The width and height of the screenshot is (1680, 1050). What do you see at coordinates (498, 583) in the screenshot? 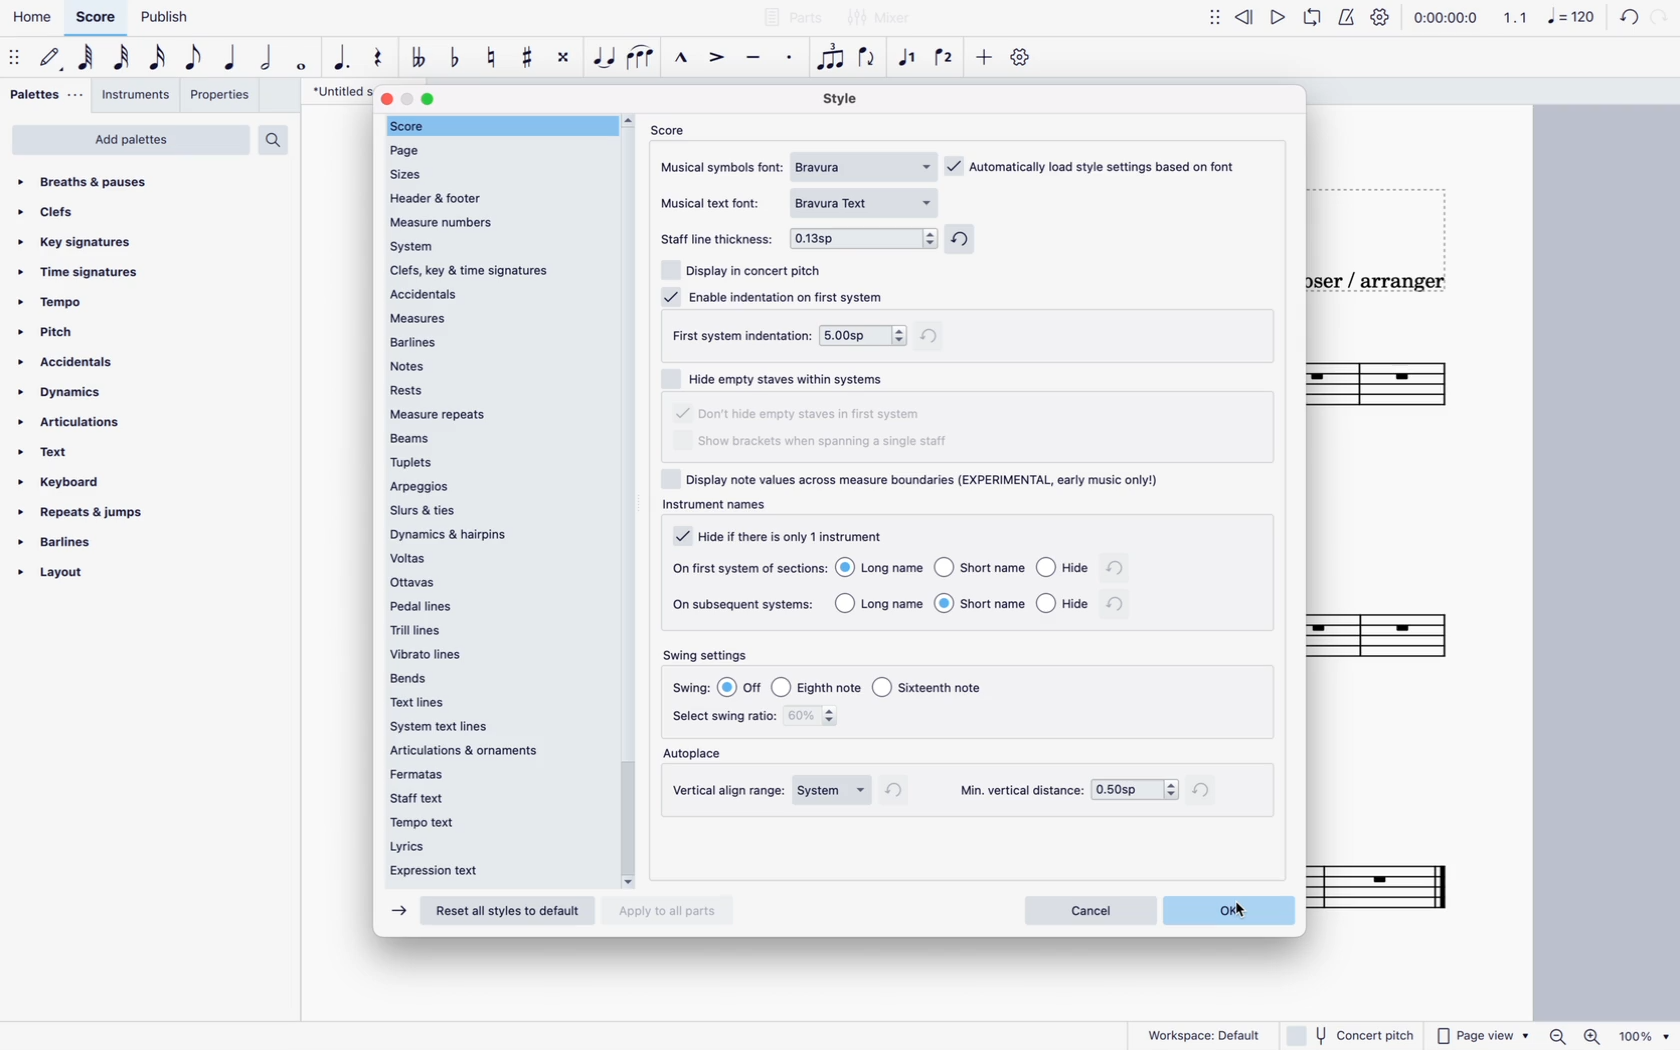
I see `ottavas` at bounding box center [498, 583].